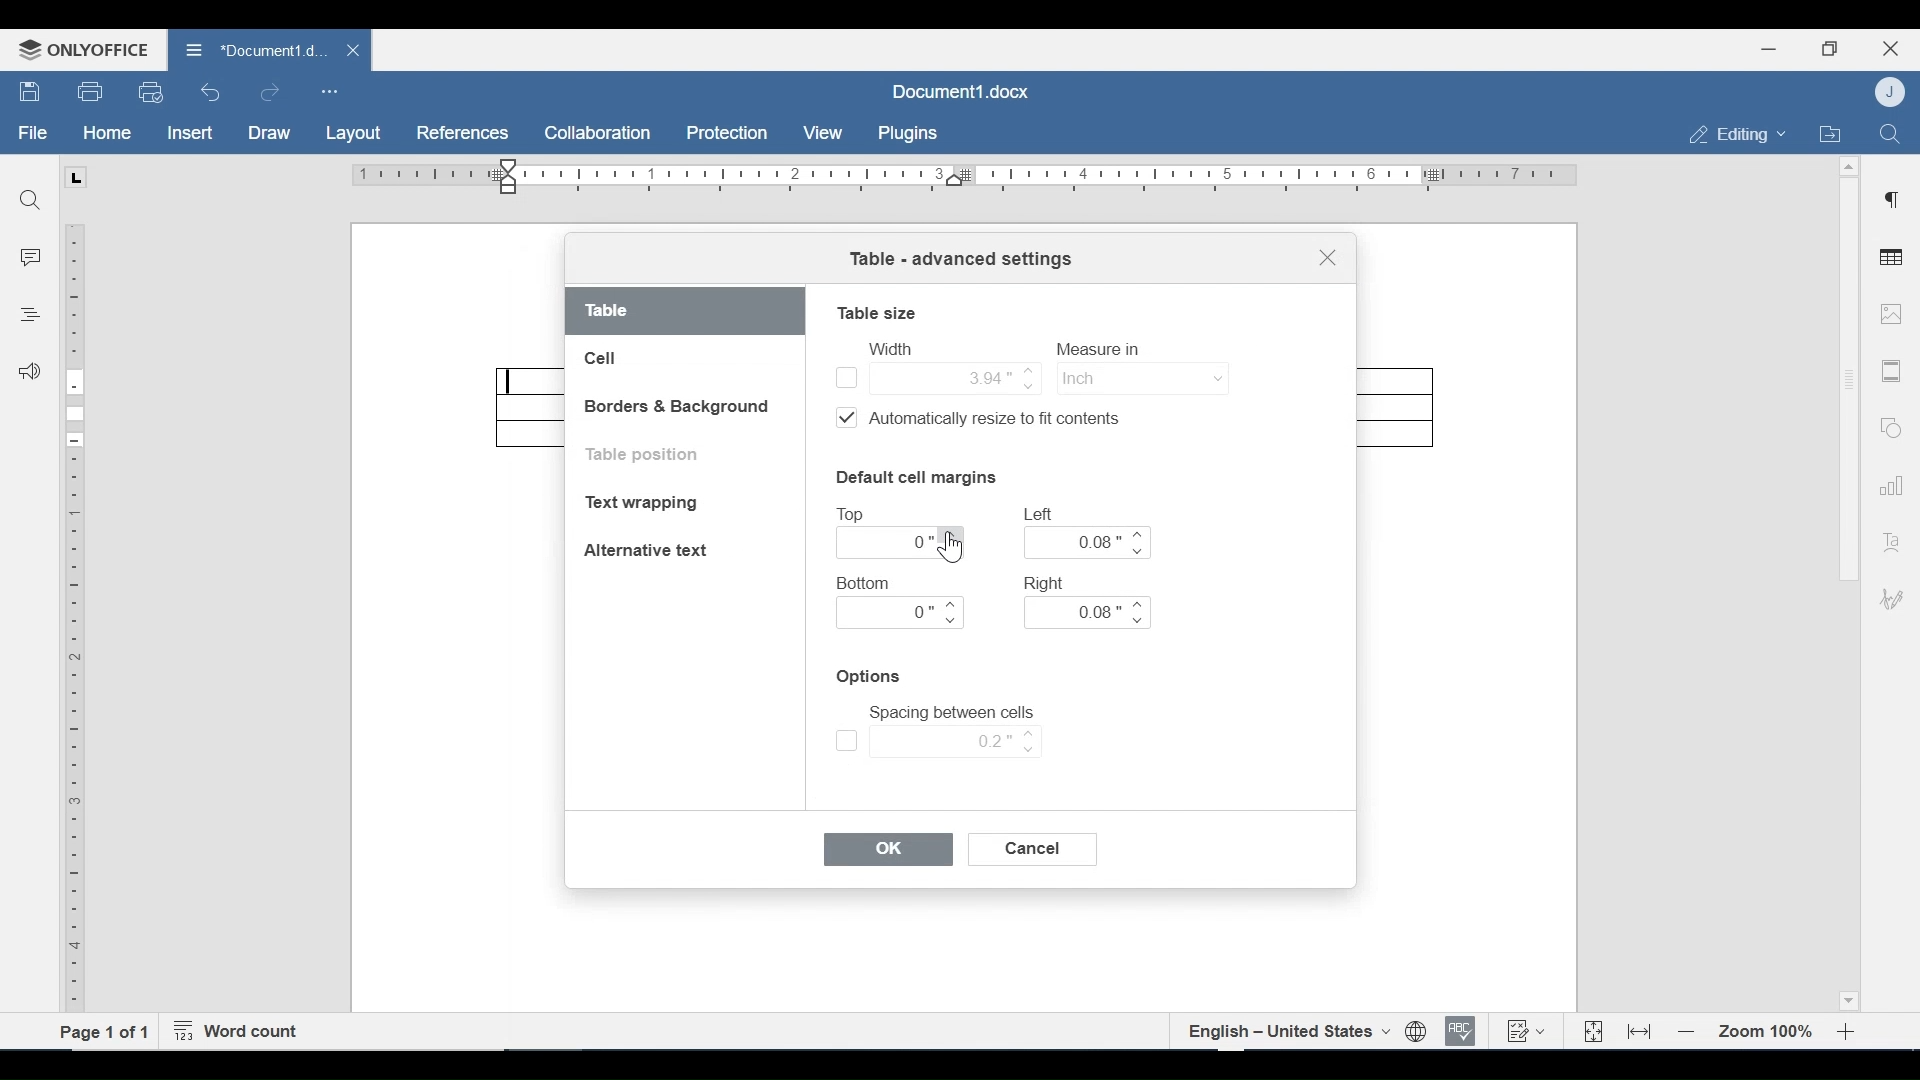 The height and width of the screenshot is (1080, 1920). What do you see at coordinates (1891, 46) in the screenshot?
I see `Close` at bounding box center [1891, 46].